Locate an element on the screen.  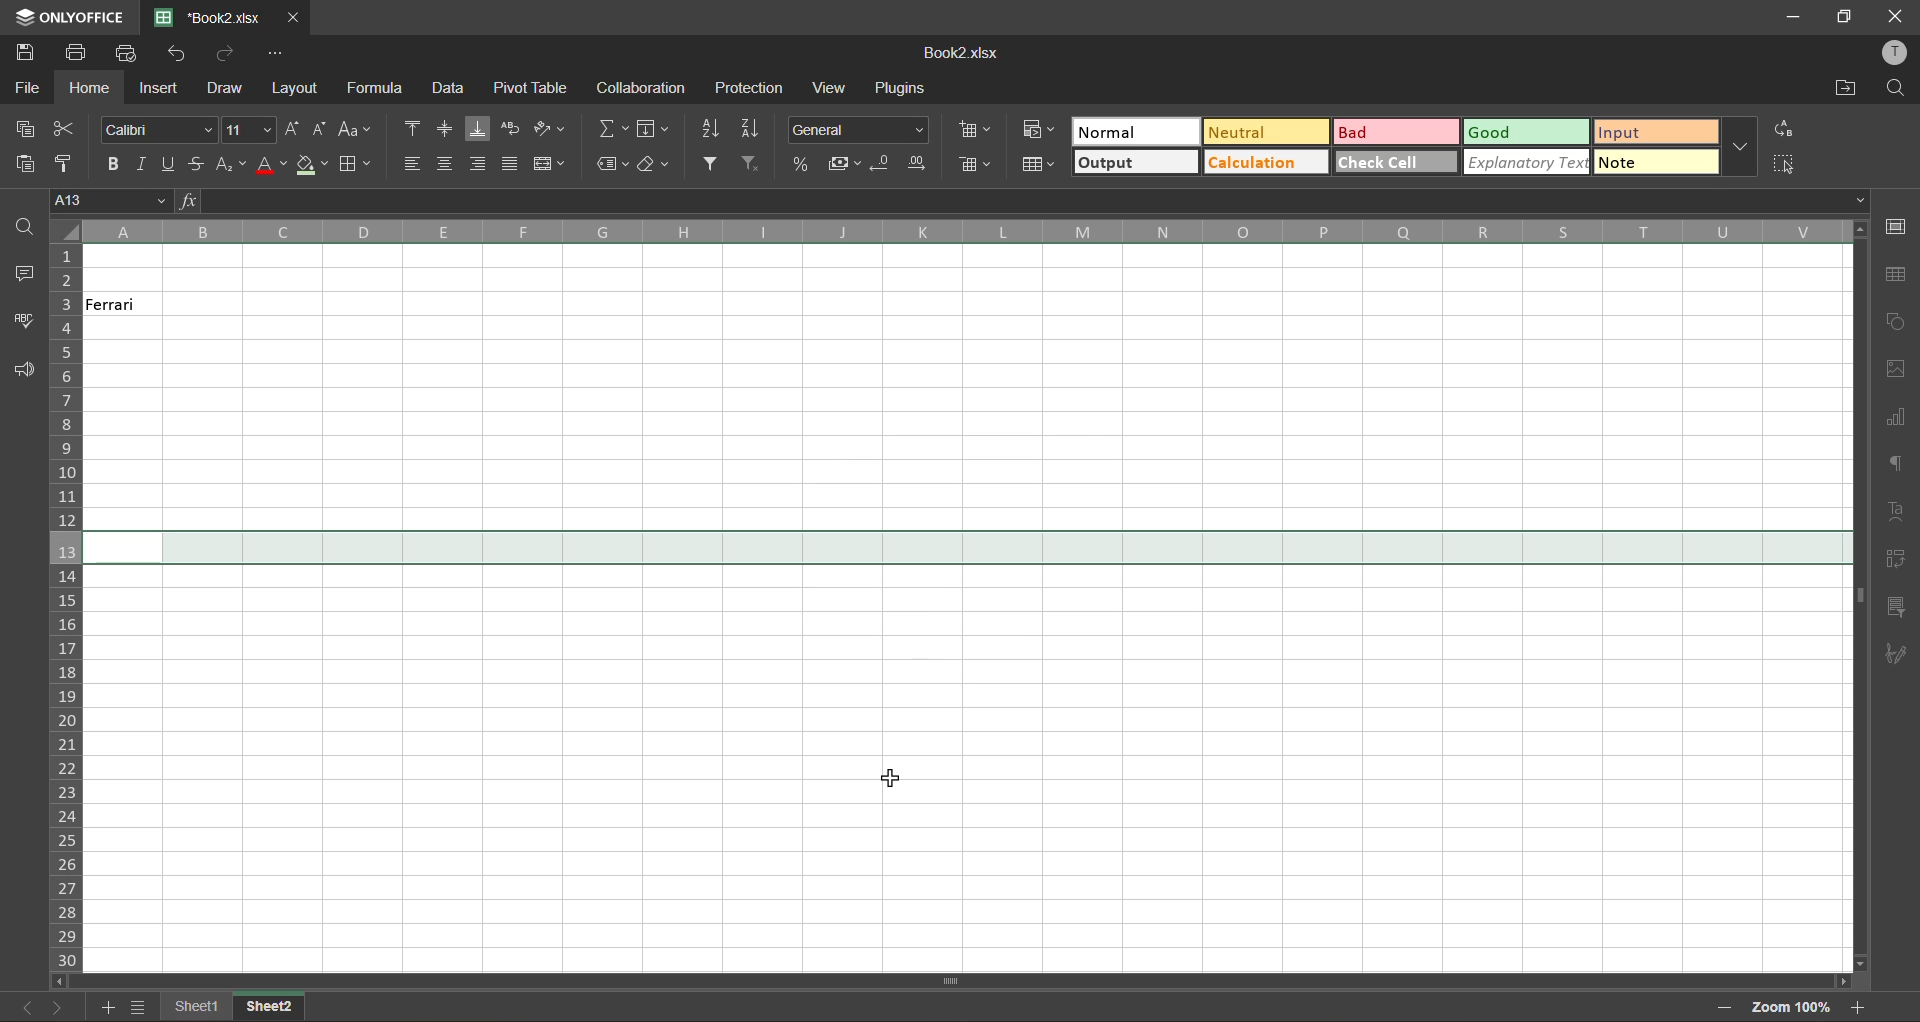
sub/superscript is located at coordinates (231, 163).